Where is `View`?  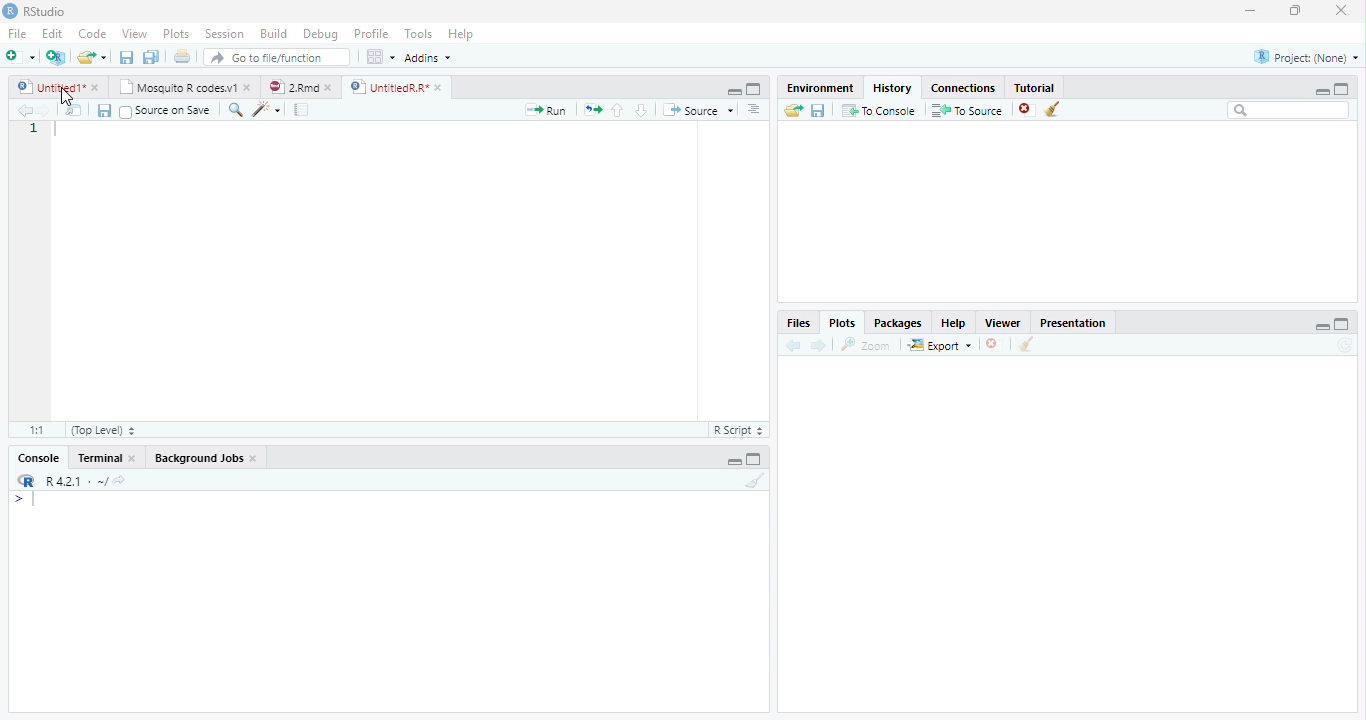 View is located at coordinates (134, 33).